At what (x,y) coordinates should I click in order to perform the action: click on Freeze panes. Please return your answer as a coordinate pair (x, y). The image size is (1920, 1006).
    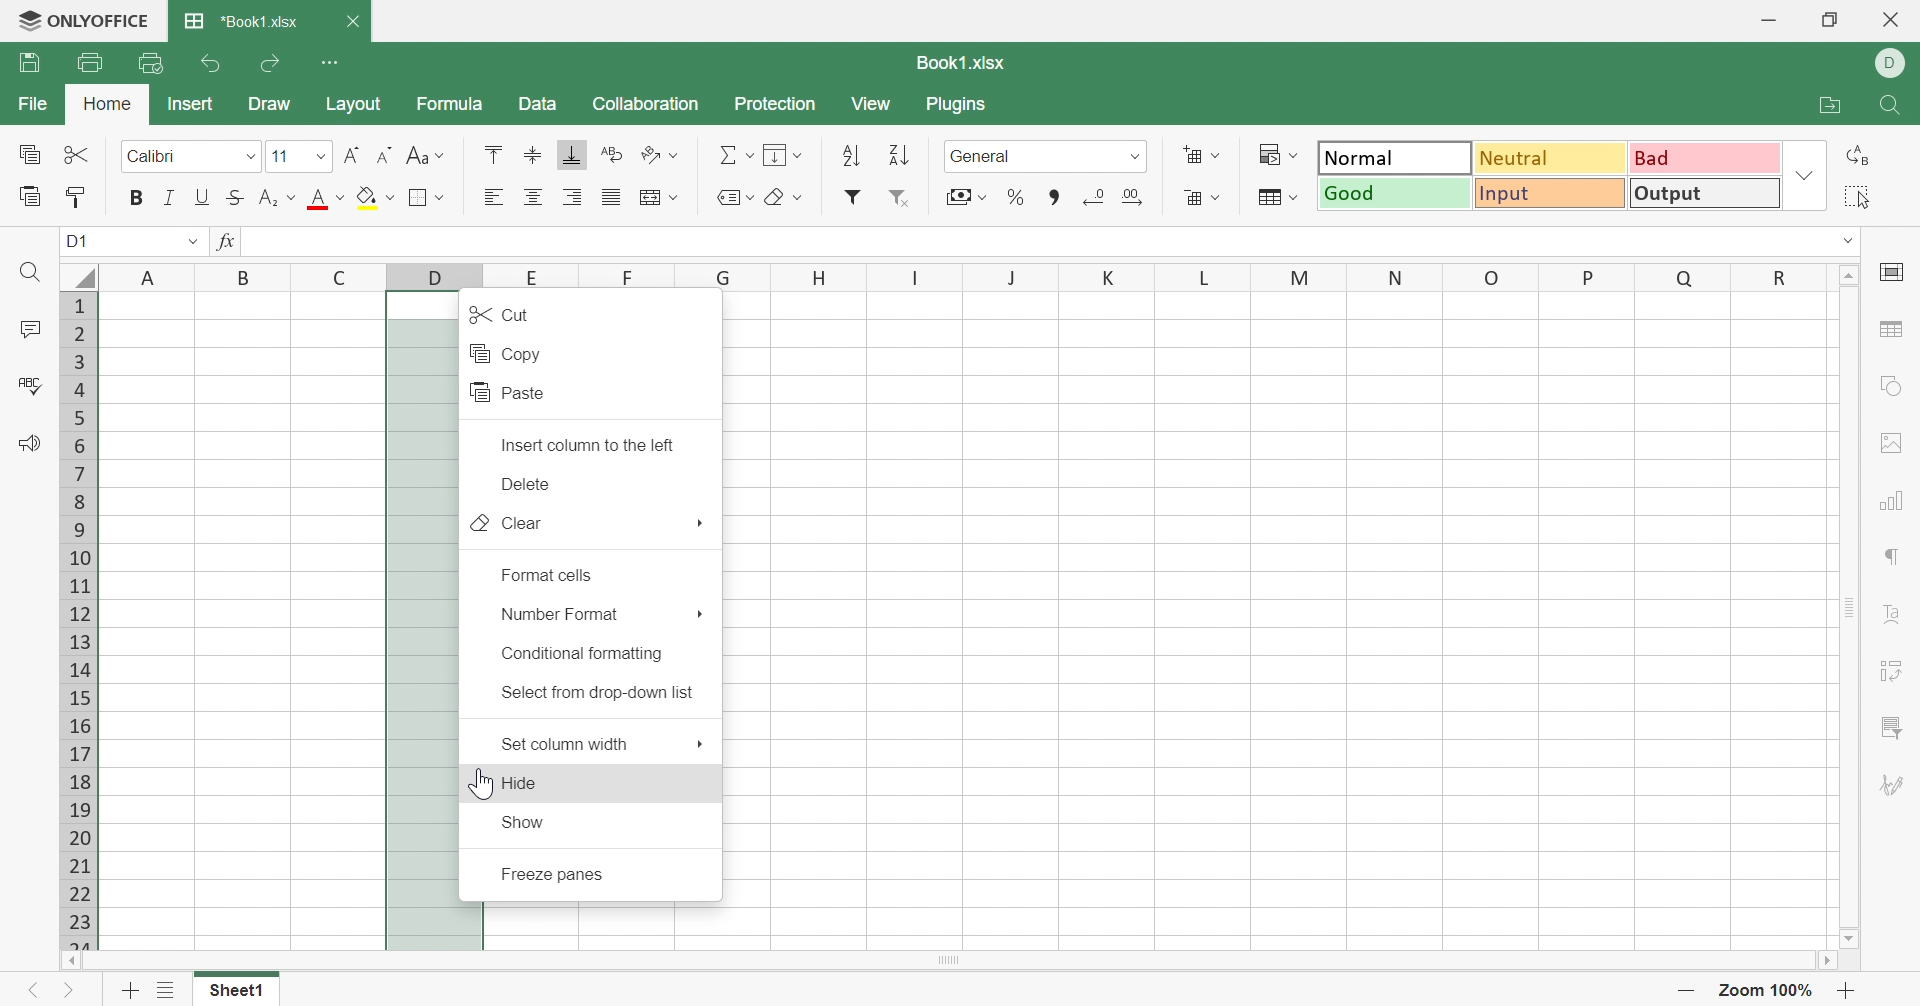
    Looking at the image, I should click on (555, 874).